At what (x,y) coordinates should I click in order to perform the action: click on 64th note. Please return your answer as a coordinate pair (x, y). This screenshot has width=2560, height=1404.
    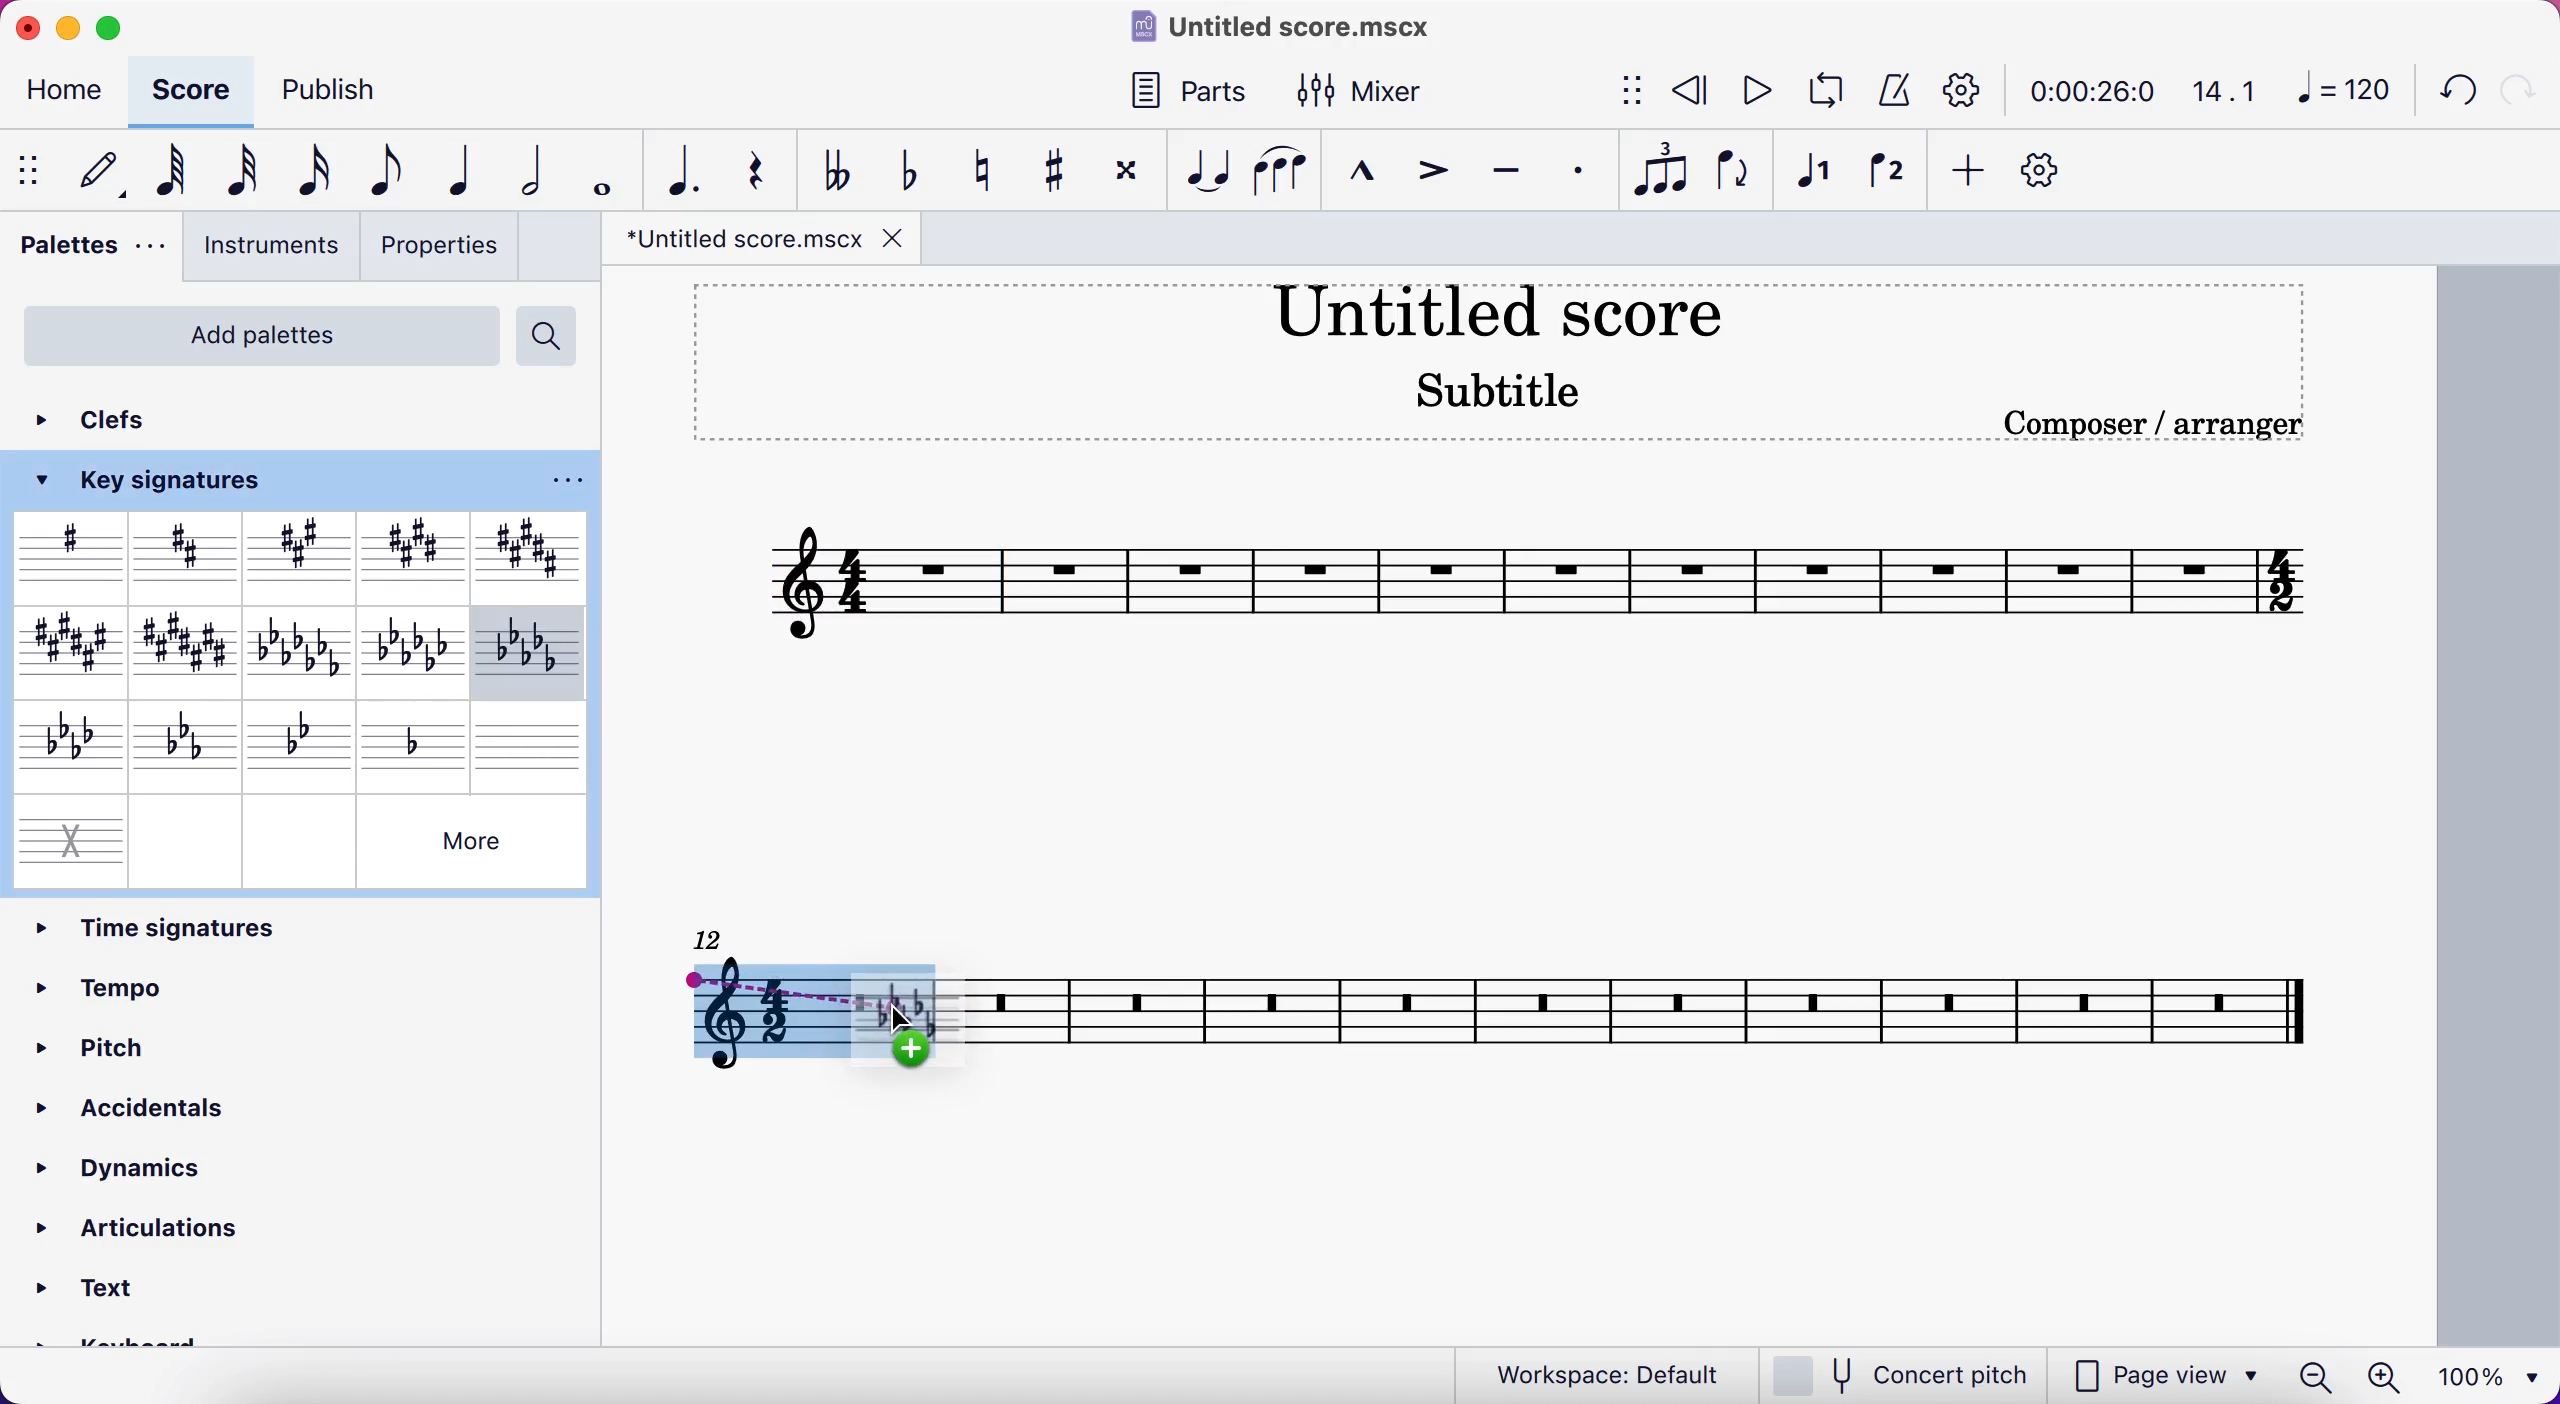
    Looking at the image, I should click on (174, 176).